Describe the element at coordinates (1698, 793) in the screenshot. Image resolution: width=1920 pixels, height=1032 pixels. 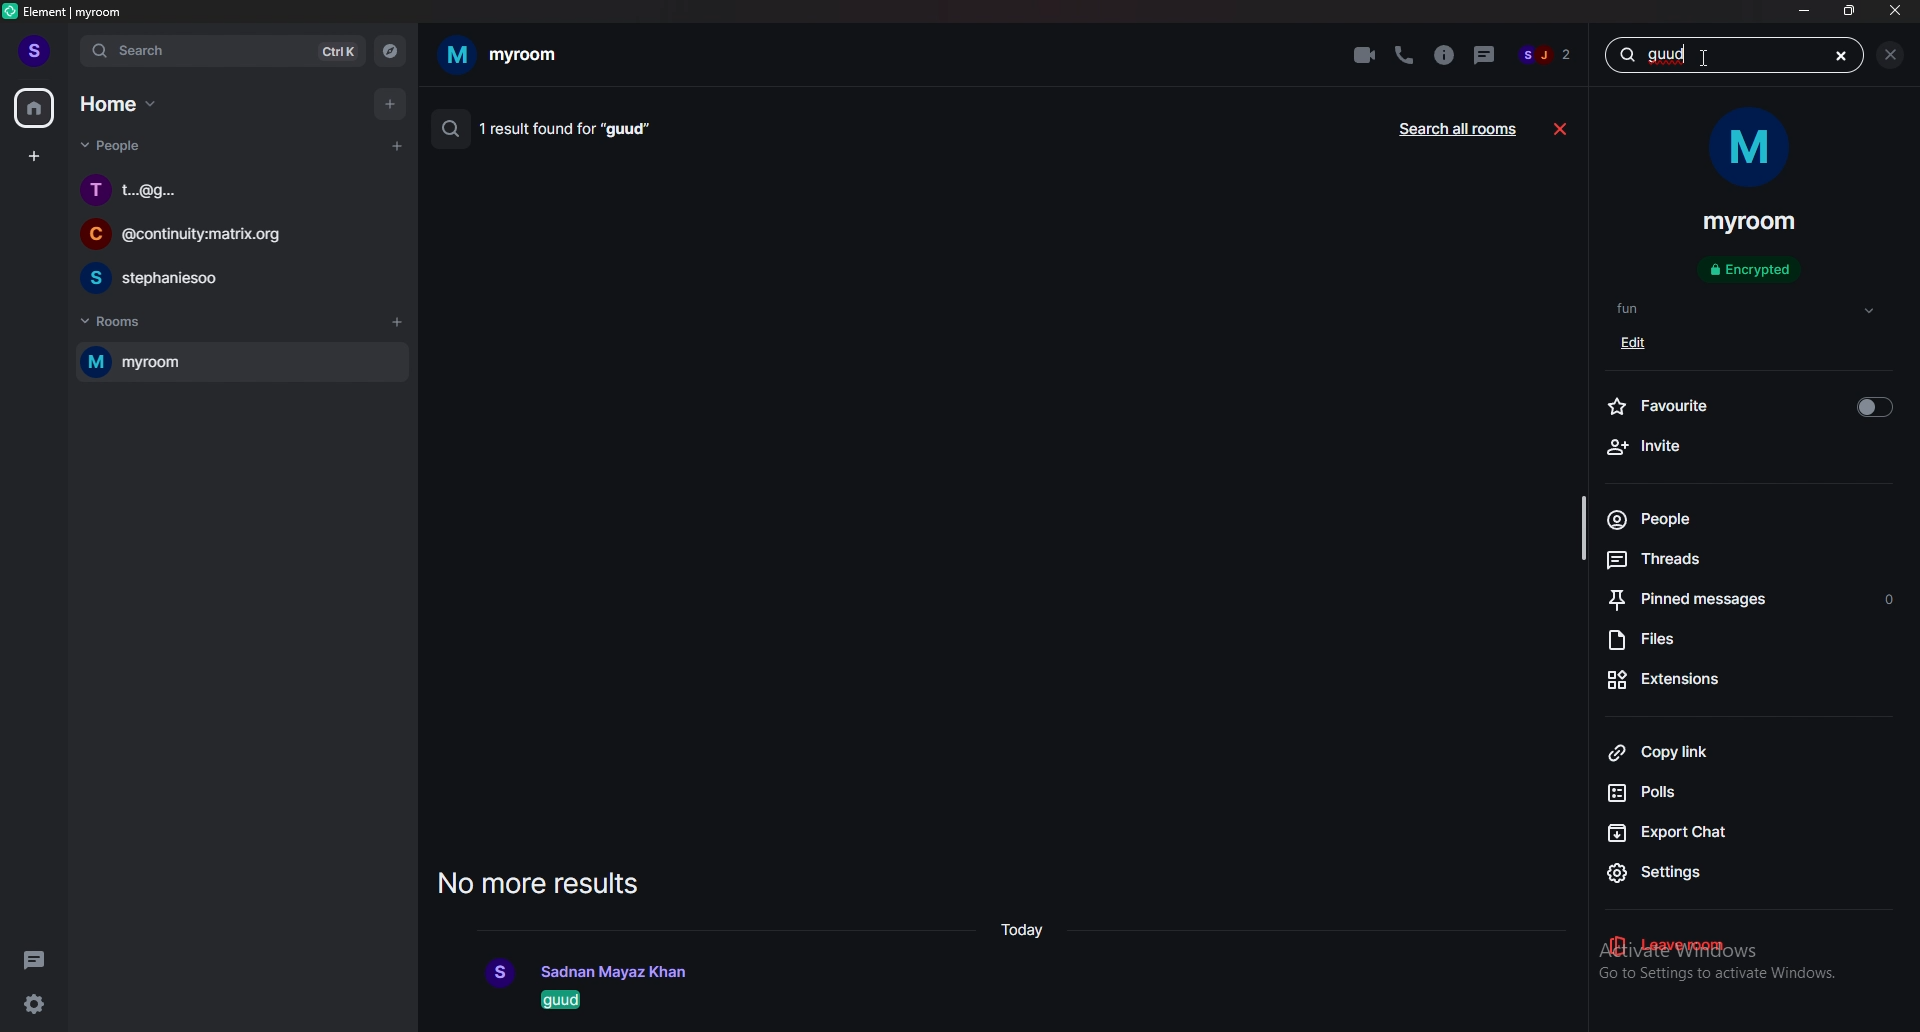
I see `polls` at that location.